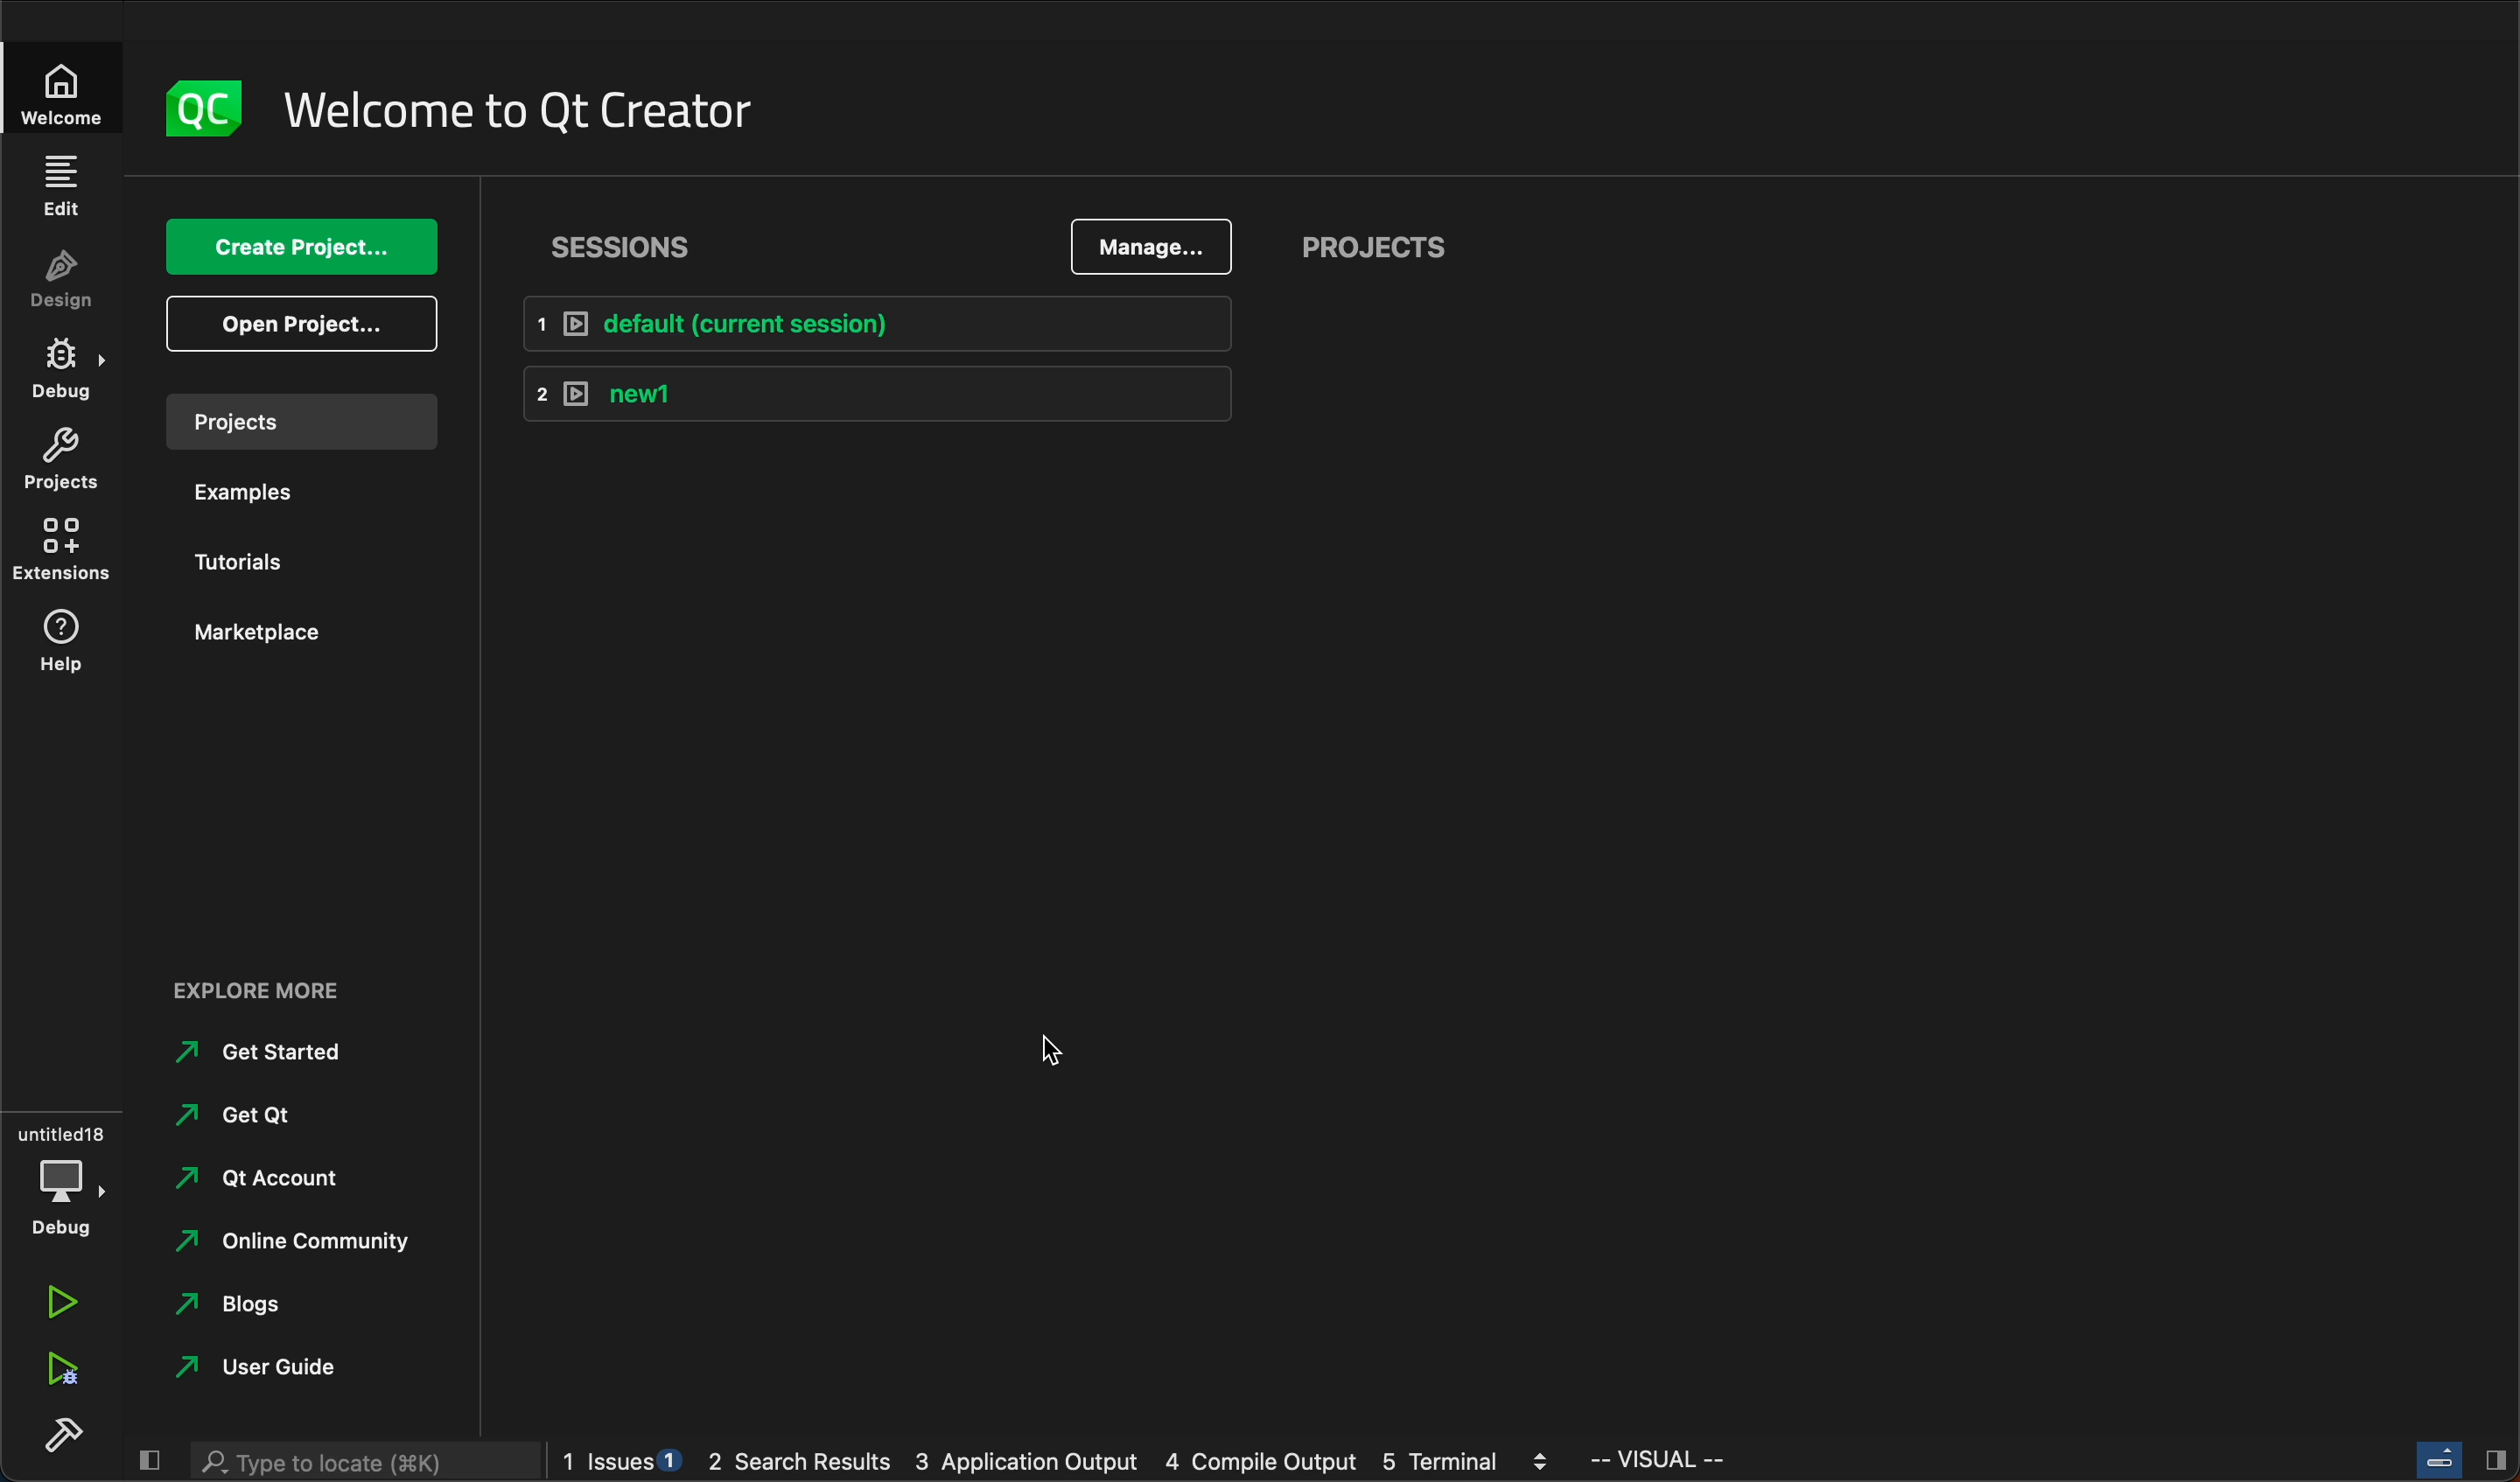 Image resolution: width=2520 pixels, height=1482 pixels. Describe the element at coordinates (297, 245) in the screenshot. I see `create` at that location.